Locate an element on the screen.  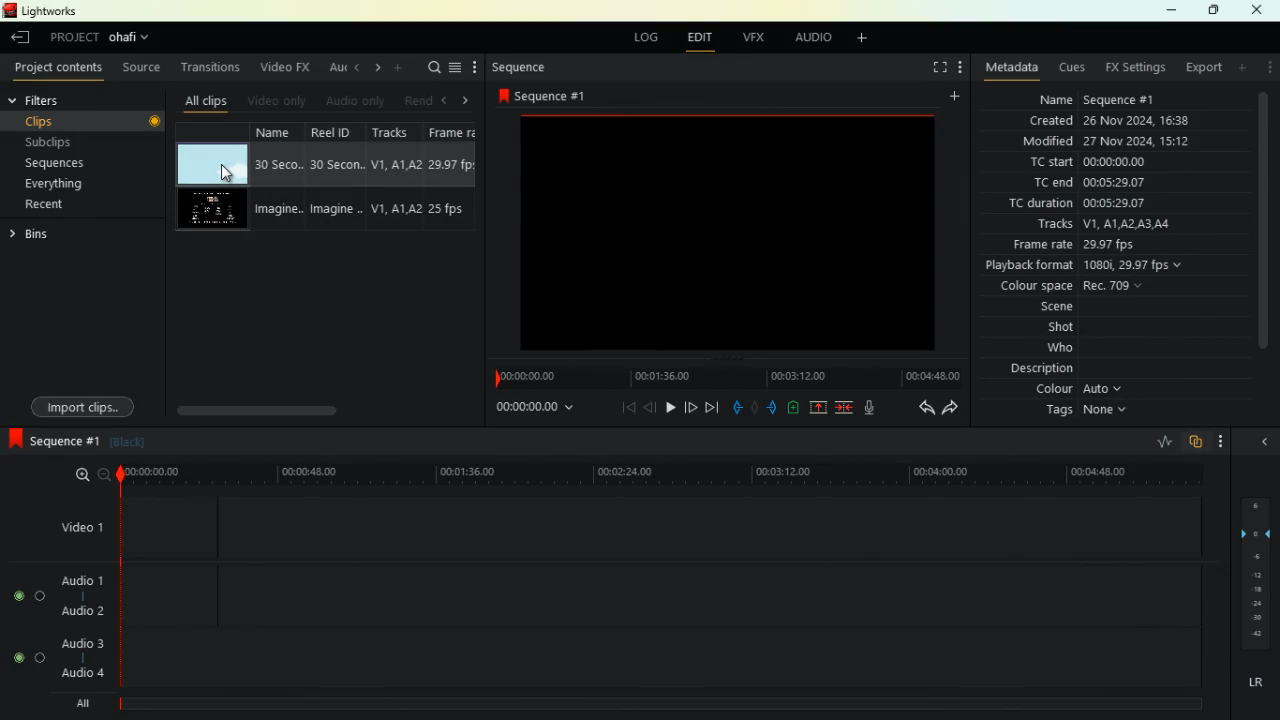
audio 4 is located at coordinates (80, 674).